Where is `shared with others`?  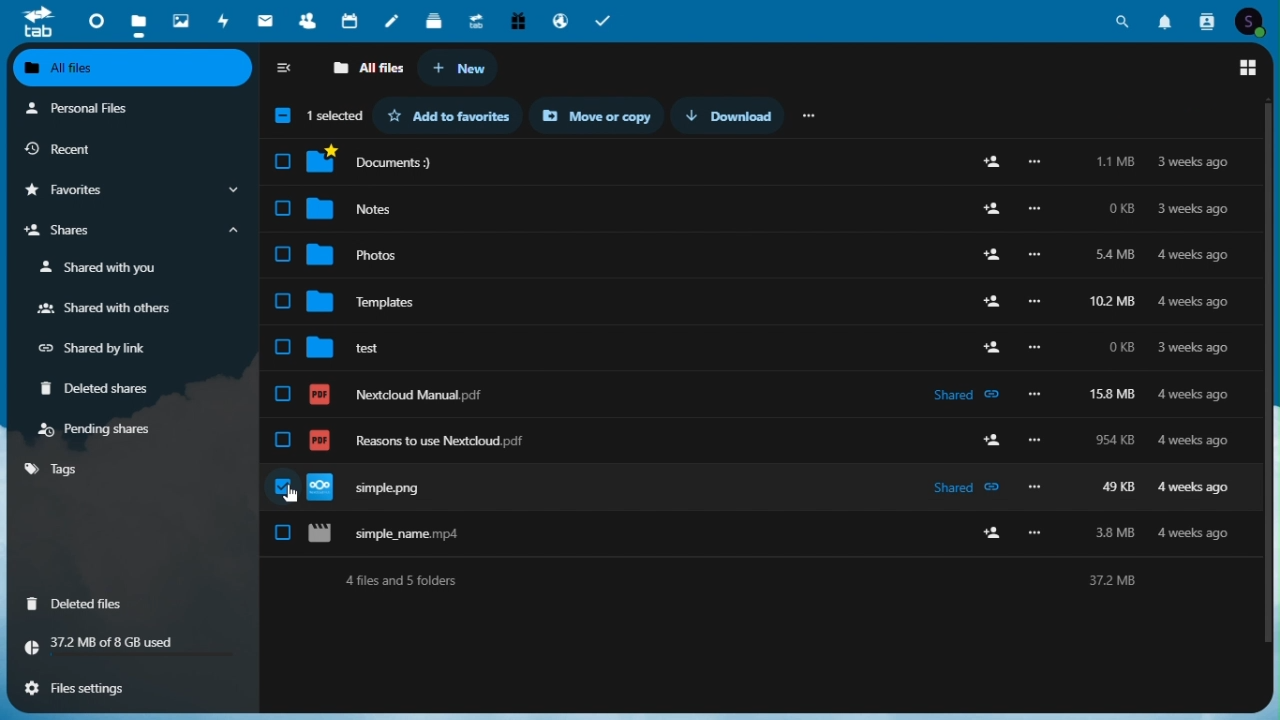
shared with others is located at coordinates (103, 310).